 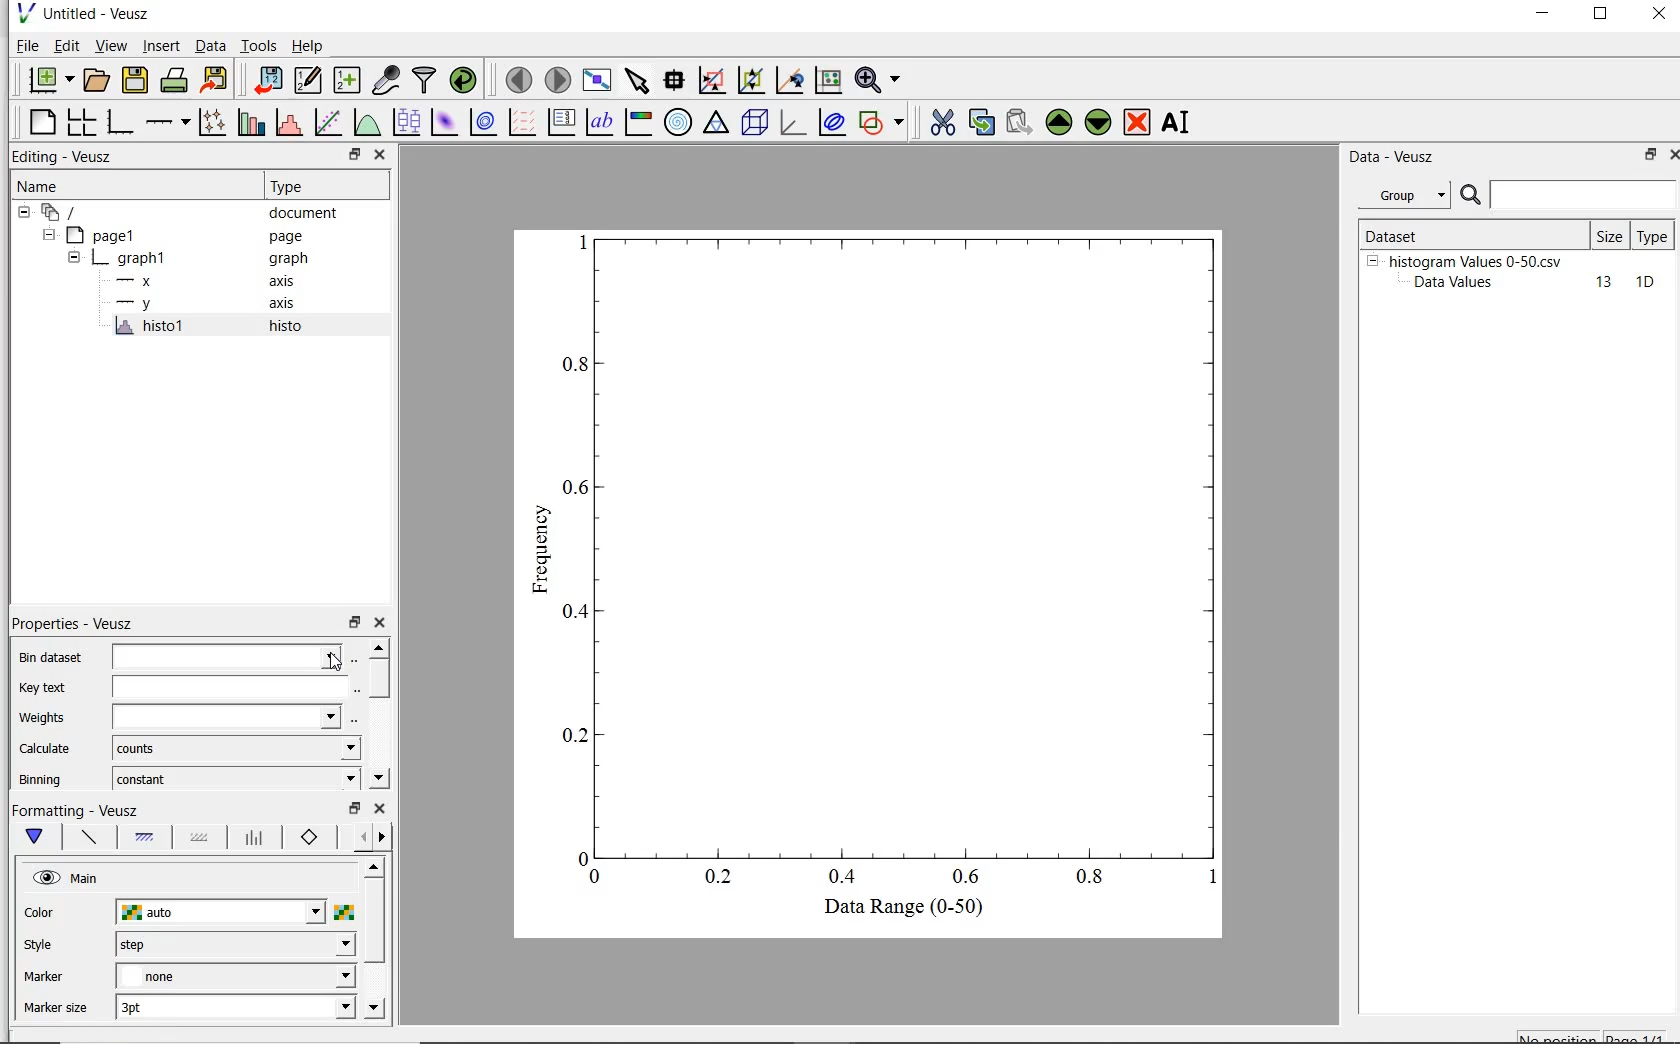 I want to click on search for dataset names, so click(x=1584, y=195).